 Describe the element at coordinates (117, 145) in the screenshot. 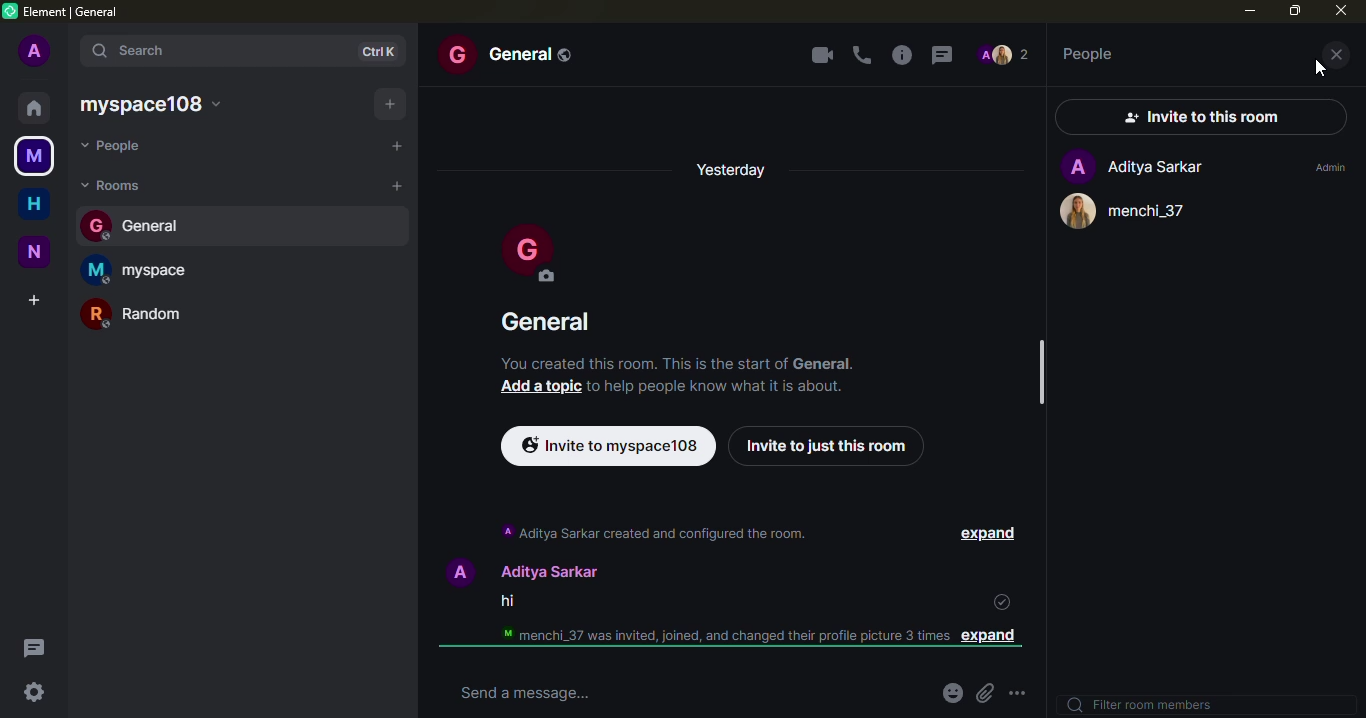

I see `people` at that location.